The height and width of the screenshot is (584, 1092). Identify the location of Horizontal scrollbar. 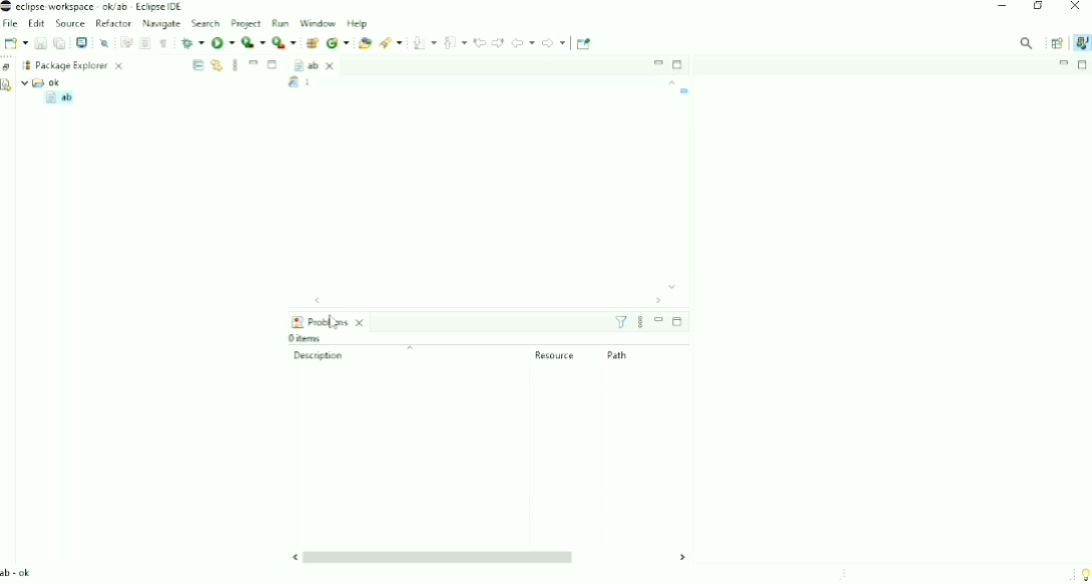
(489, 557).